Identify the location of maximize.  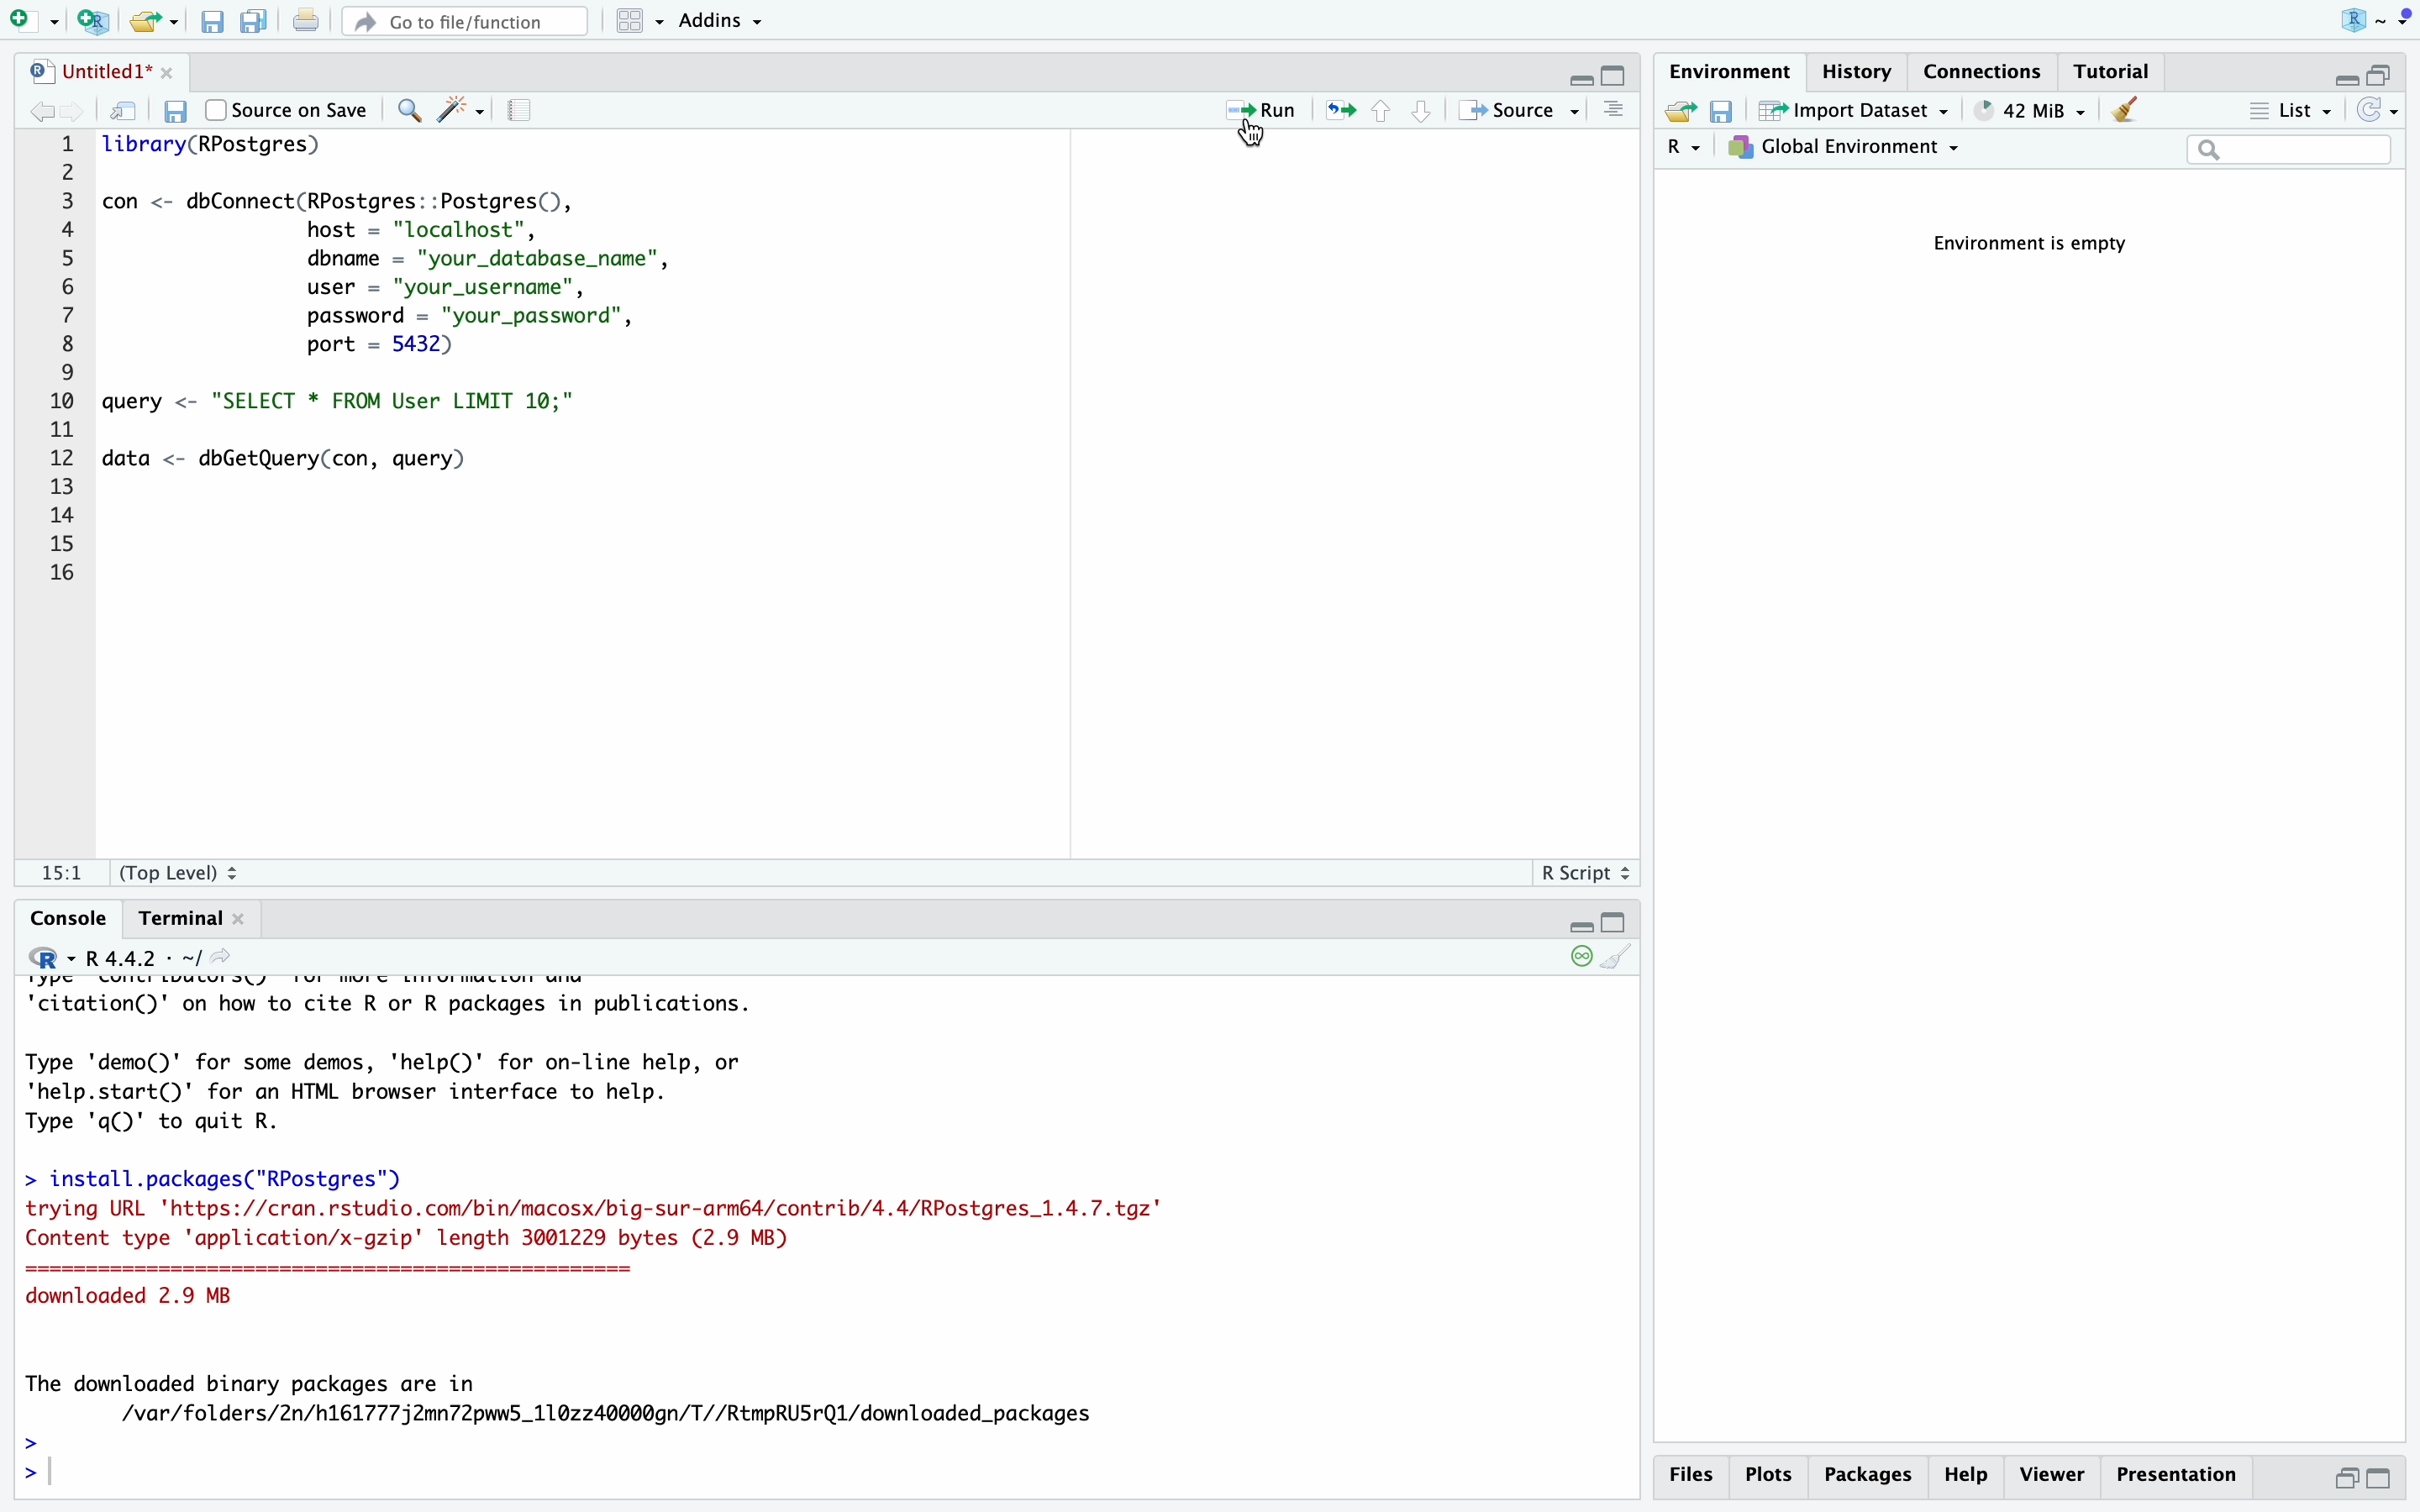
(2391, 65).